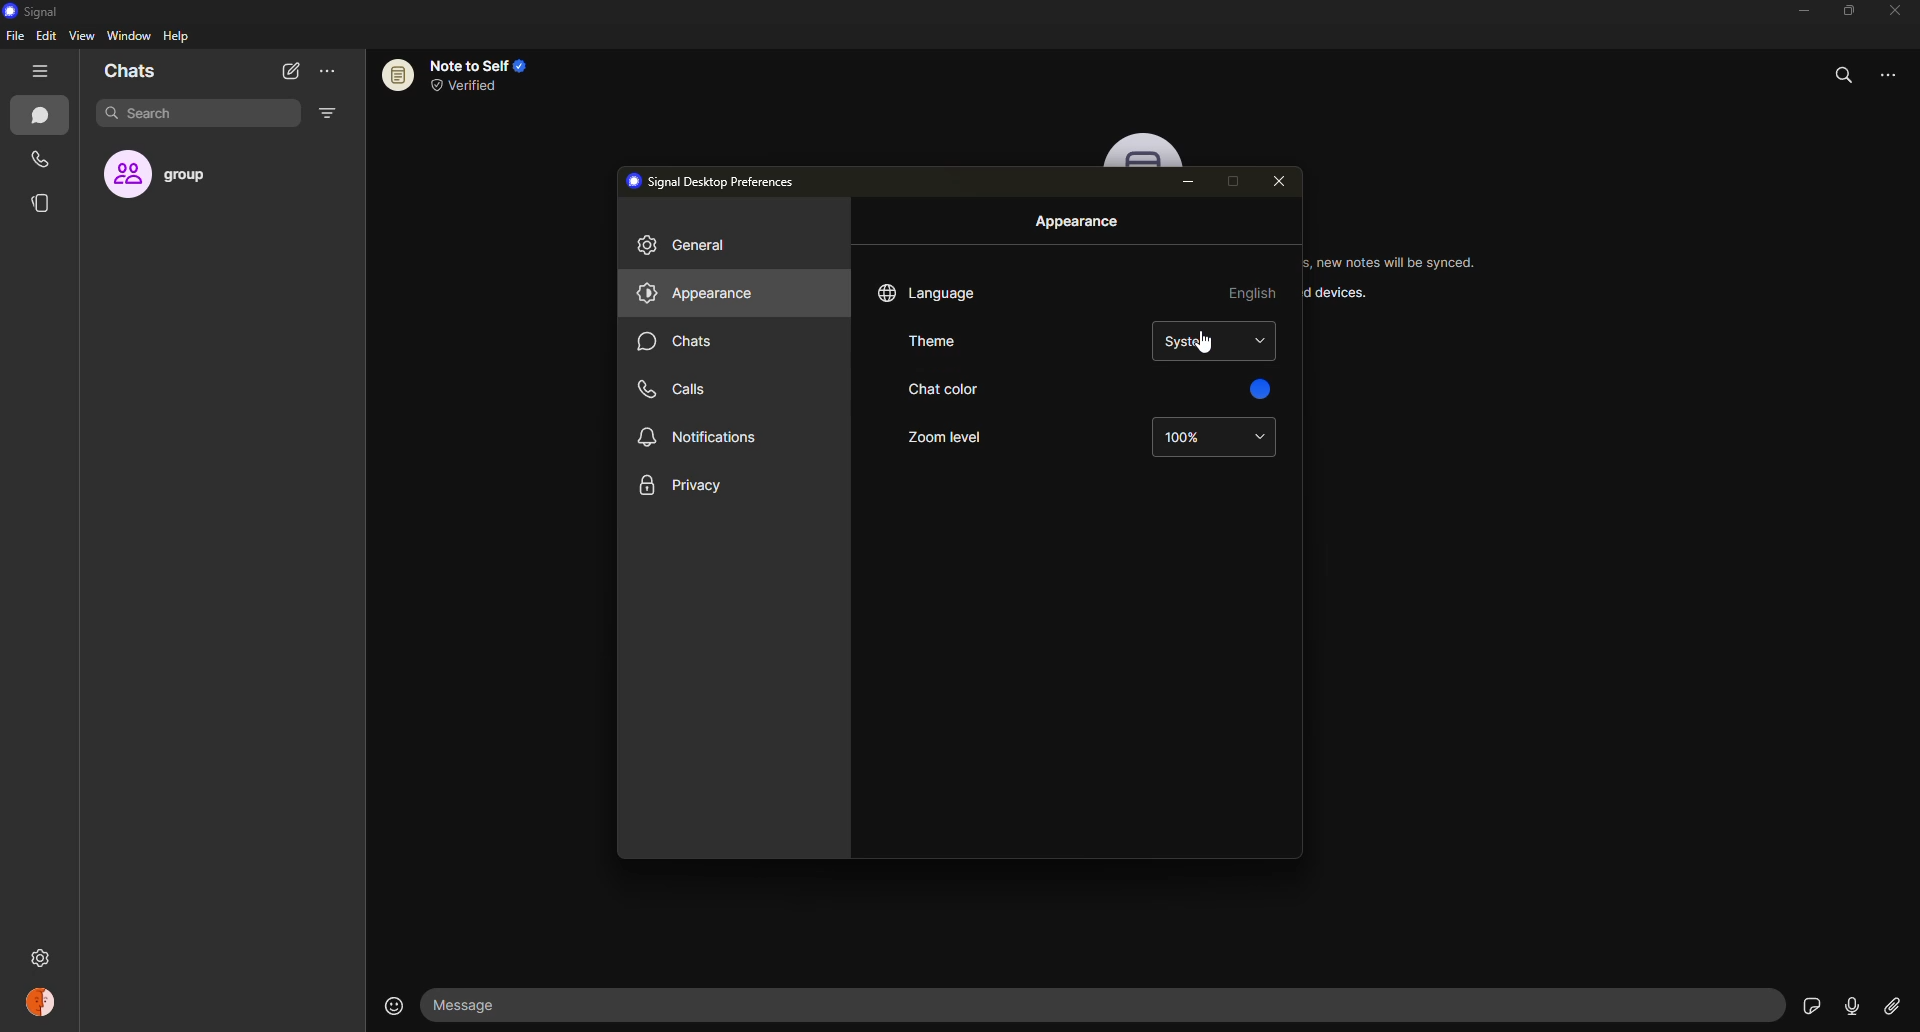 The height and width of the screenshot is (1032, 1920). I want to click on chat color, so click(942, 389).